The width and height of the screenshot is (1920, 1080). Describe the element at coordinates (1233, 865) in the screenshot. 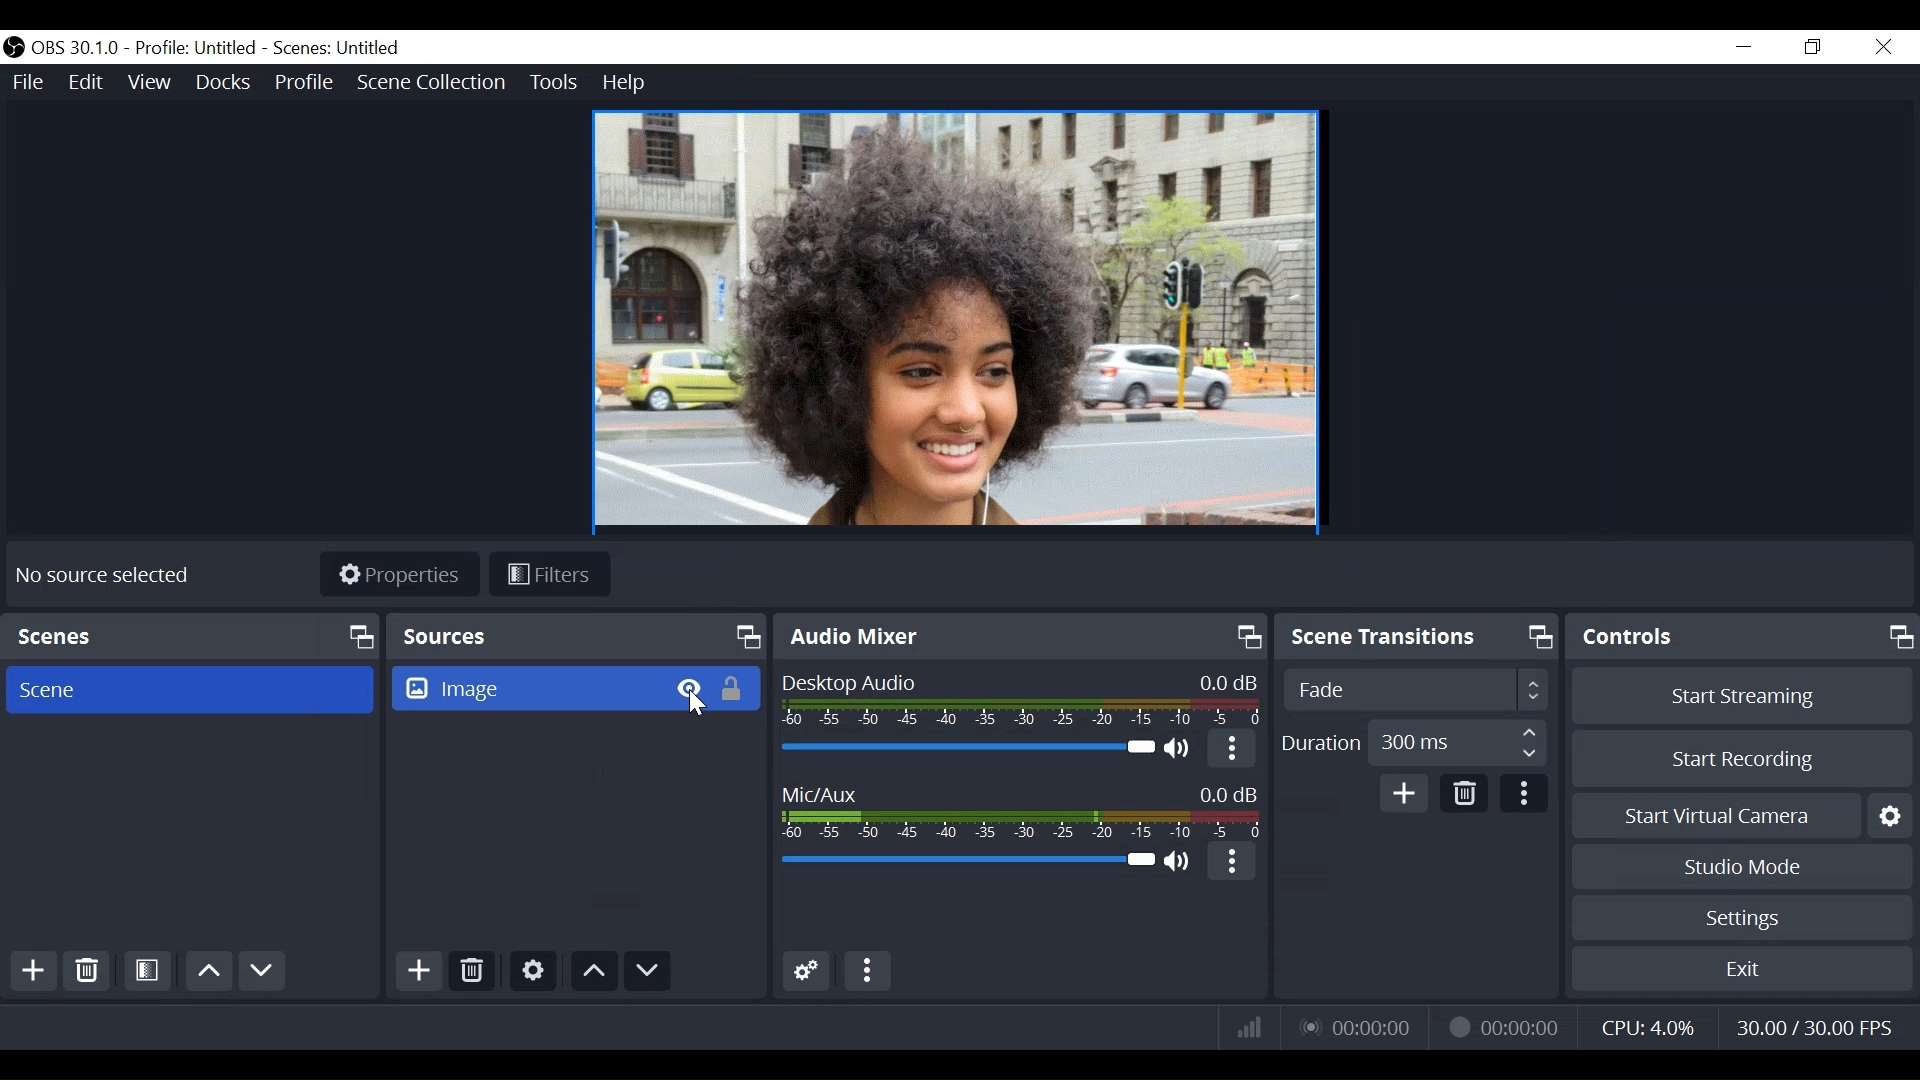

I see `more options` at that location.